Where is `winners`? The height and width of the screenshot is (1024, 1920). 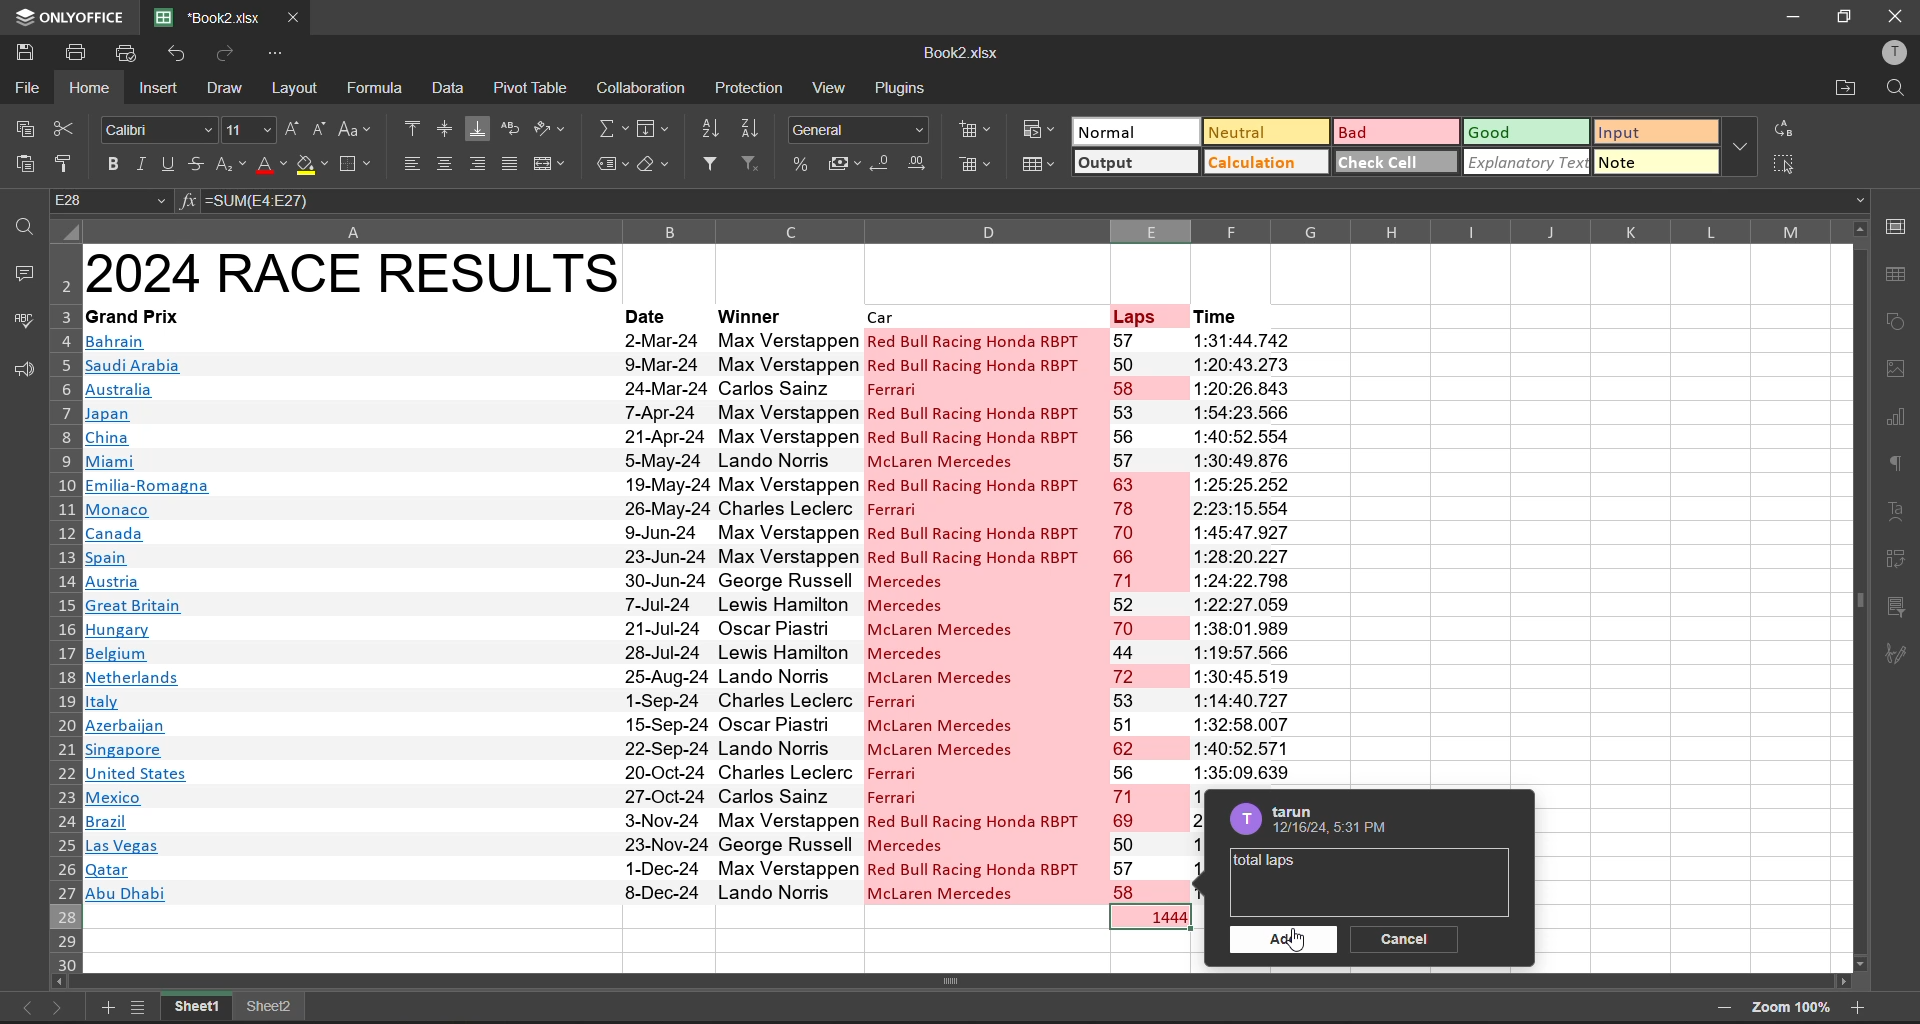 winners is located at coordinates (786, 614).